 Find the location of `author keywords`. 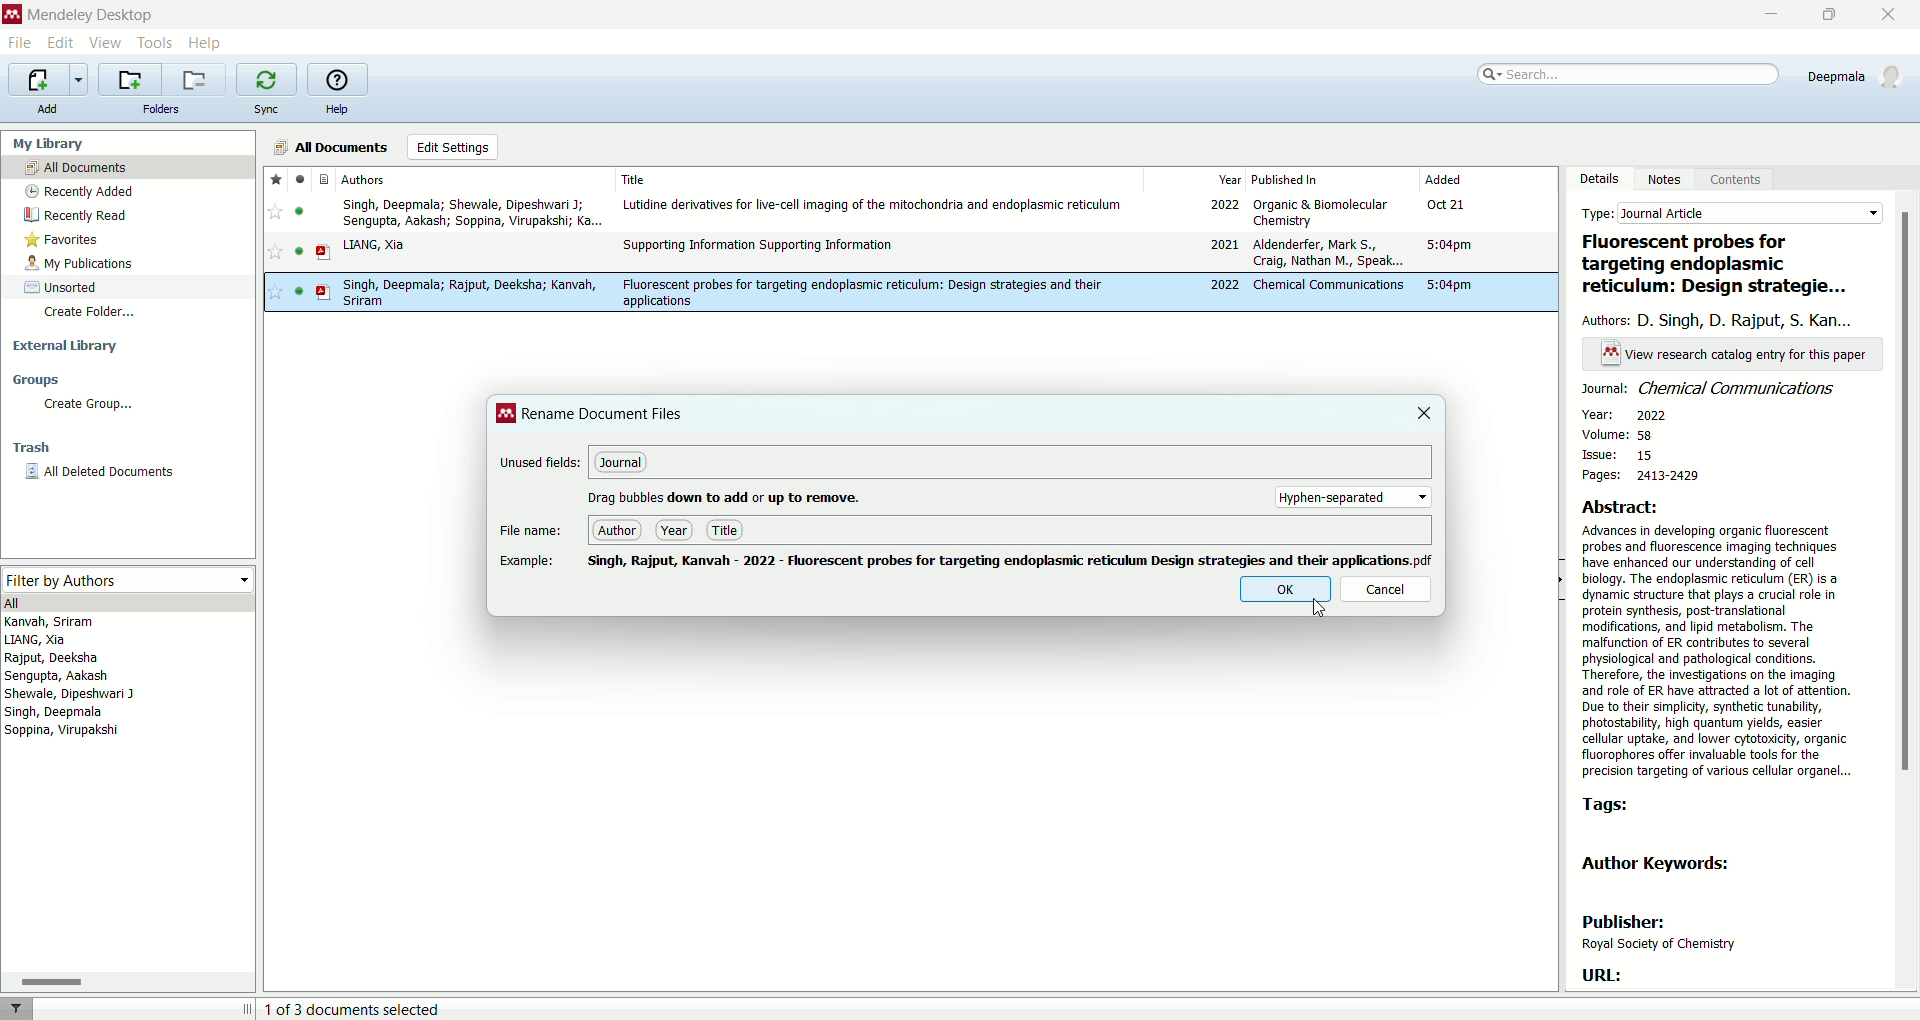

author keywords is located at coordinates (1657, 865).